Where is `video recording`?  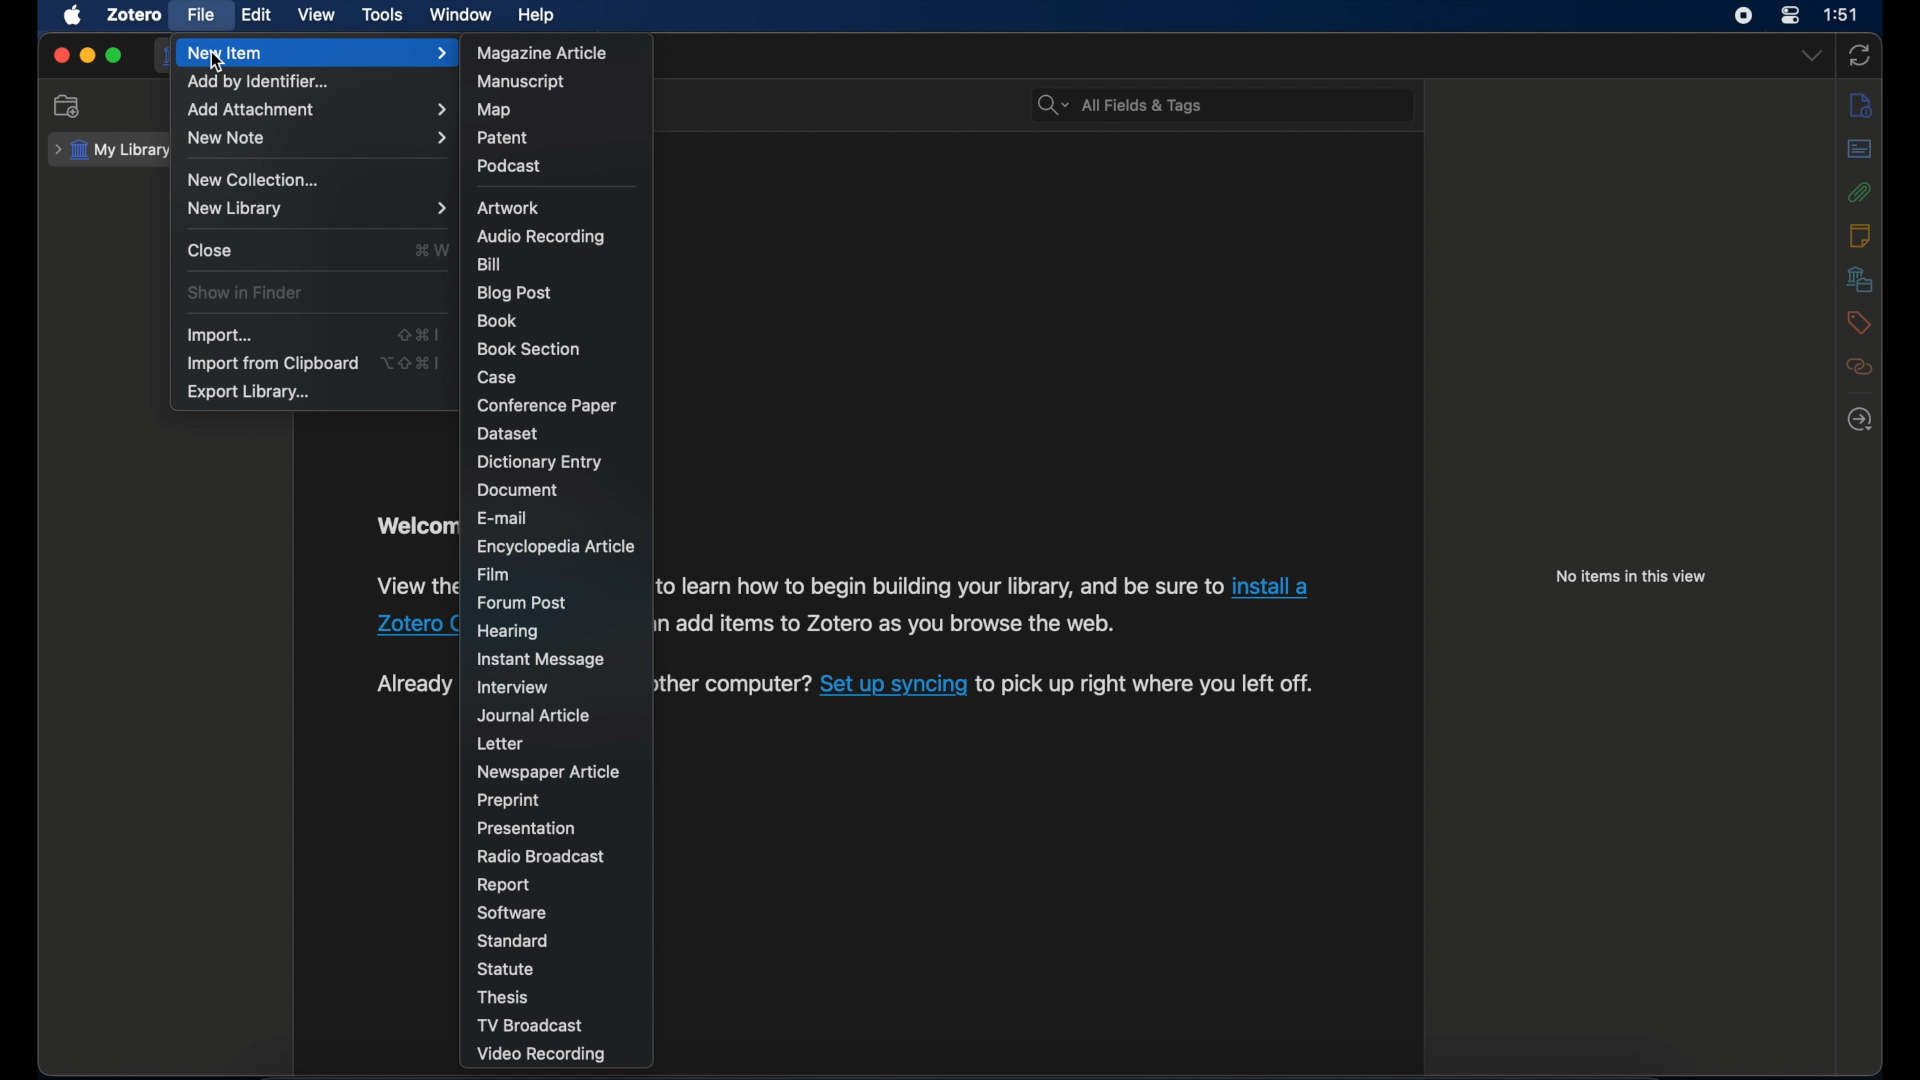 video recording is located at coordinates (542, 1055).